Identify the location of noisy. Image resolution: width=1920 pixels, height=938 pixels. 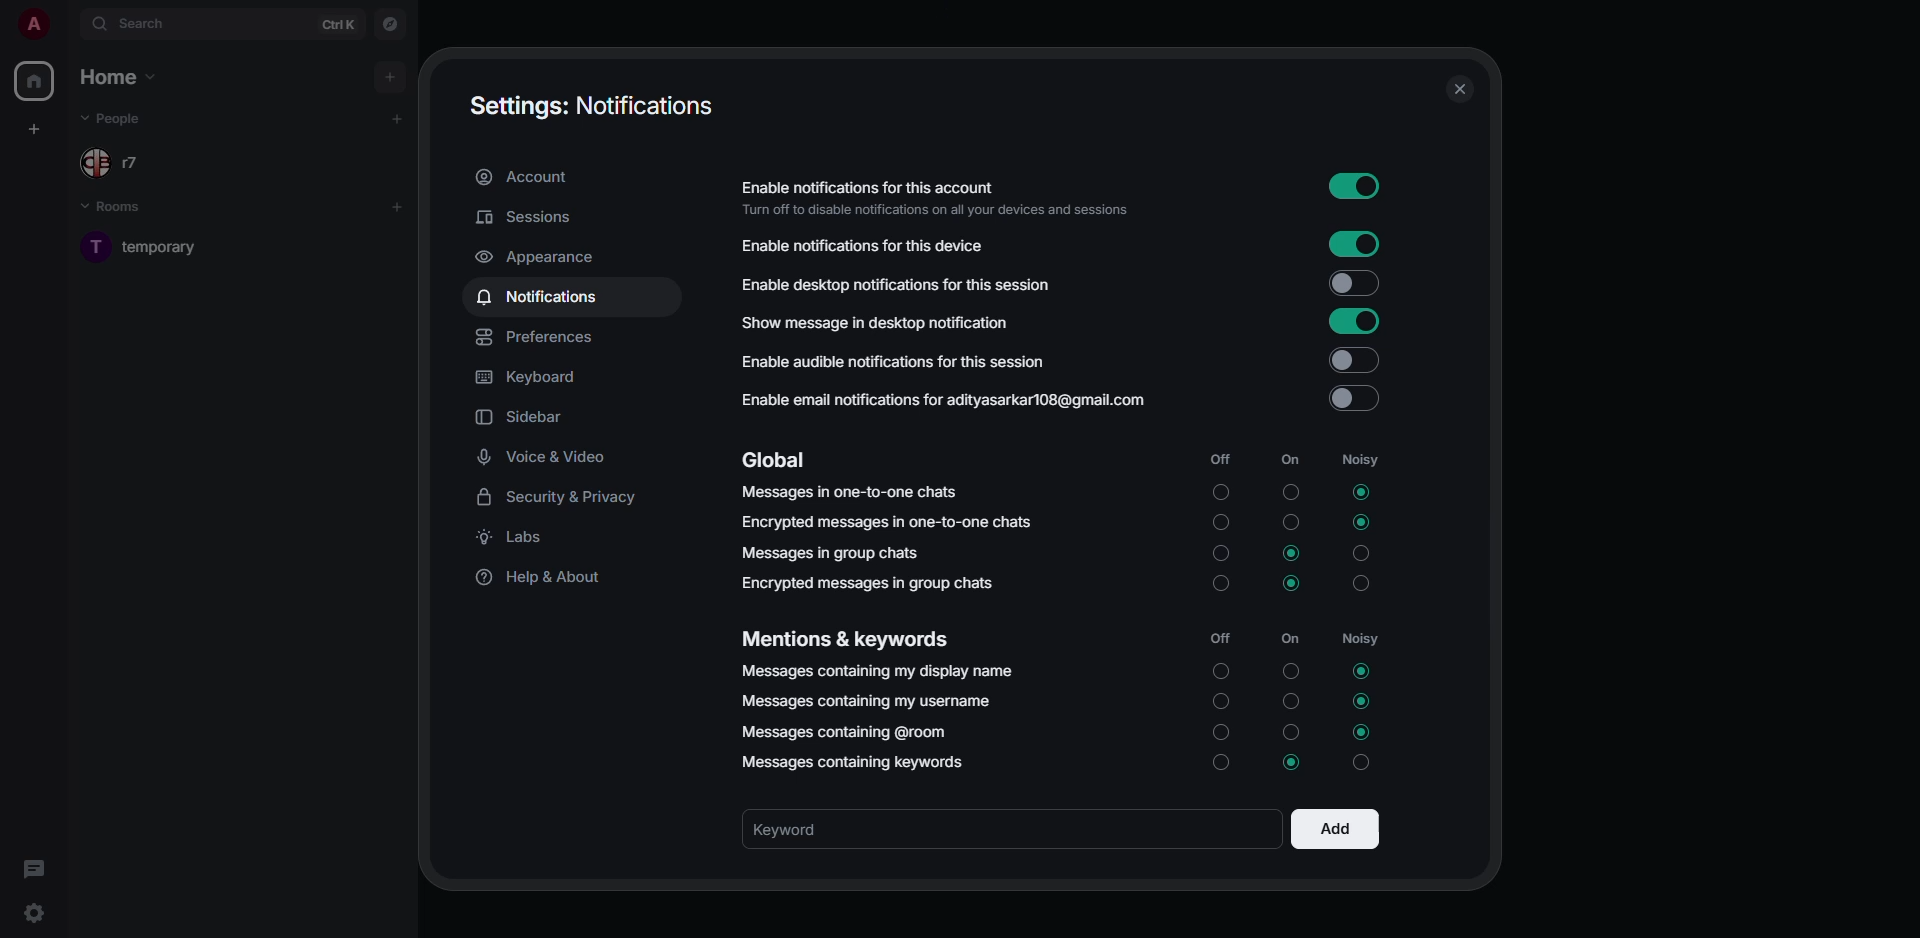
(1363, 637).